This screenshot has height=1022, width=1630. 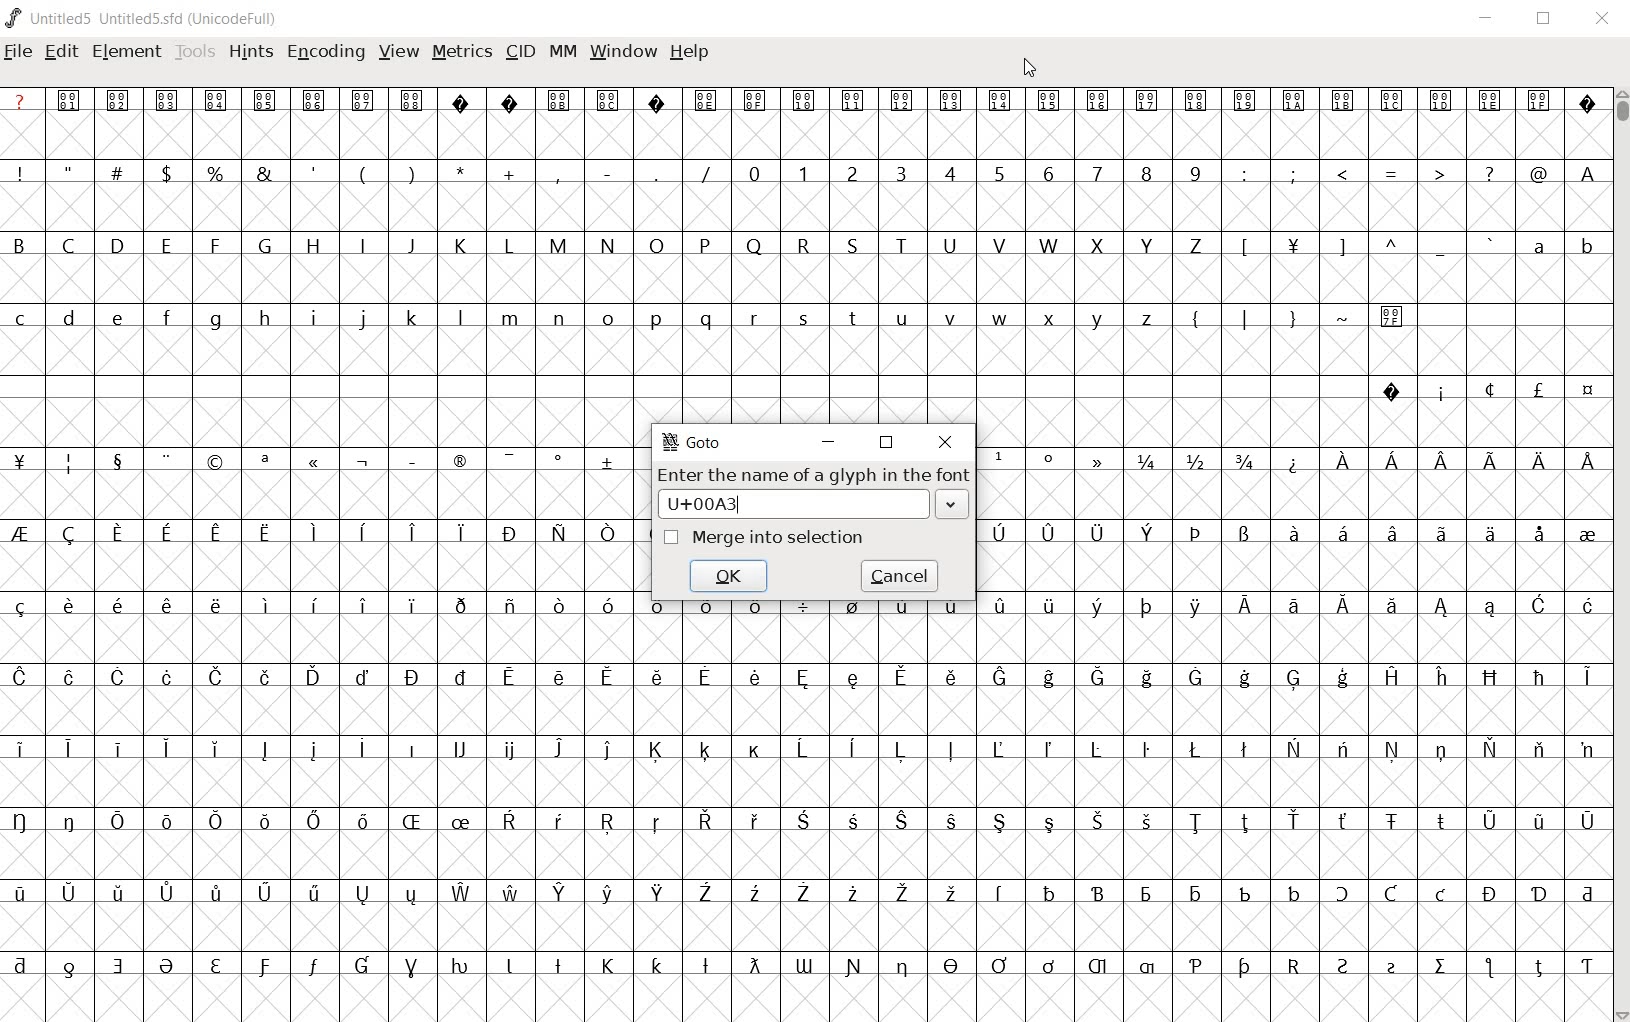 What do you see at coordinates (1098, 245) in the screenshot?
I see `X` at bounding box center [1098, 245].